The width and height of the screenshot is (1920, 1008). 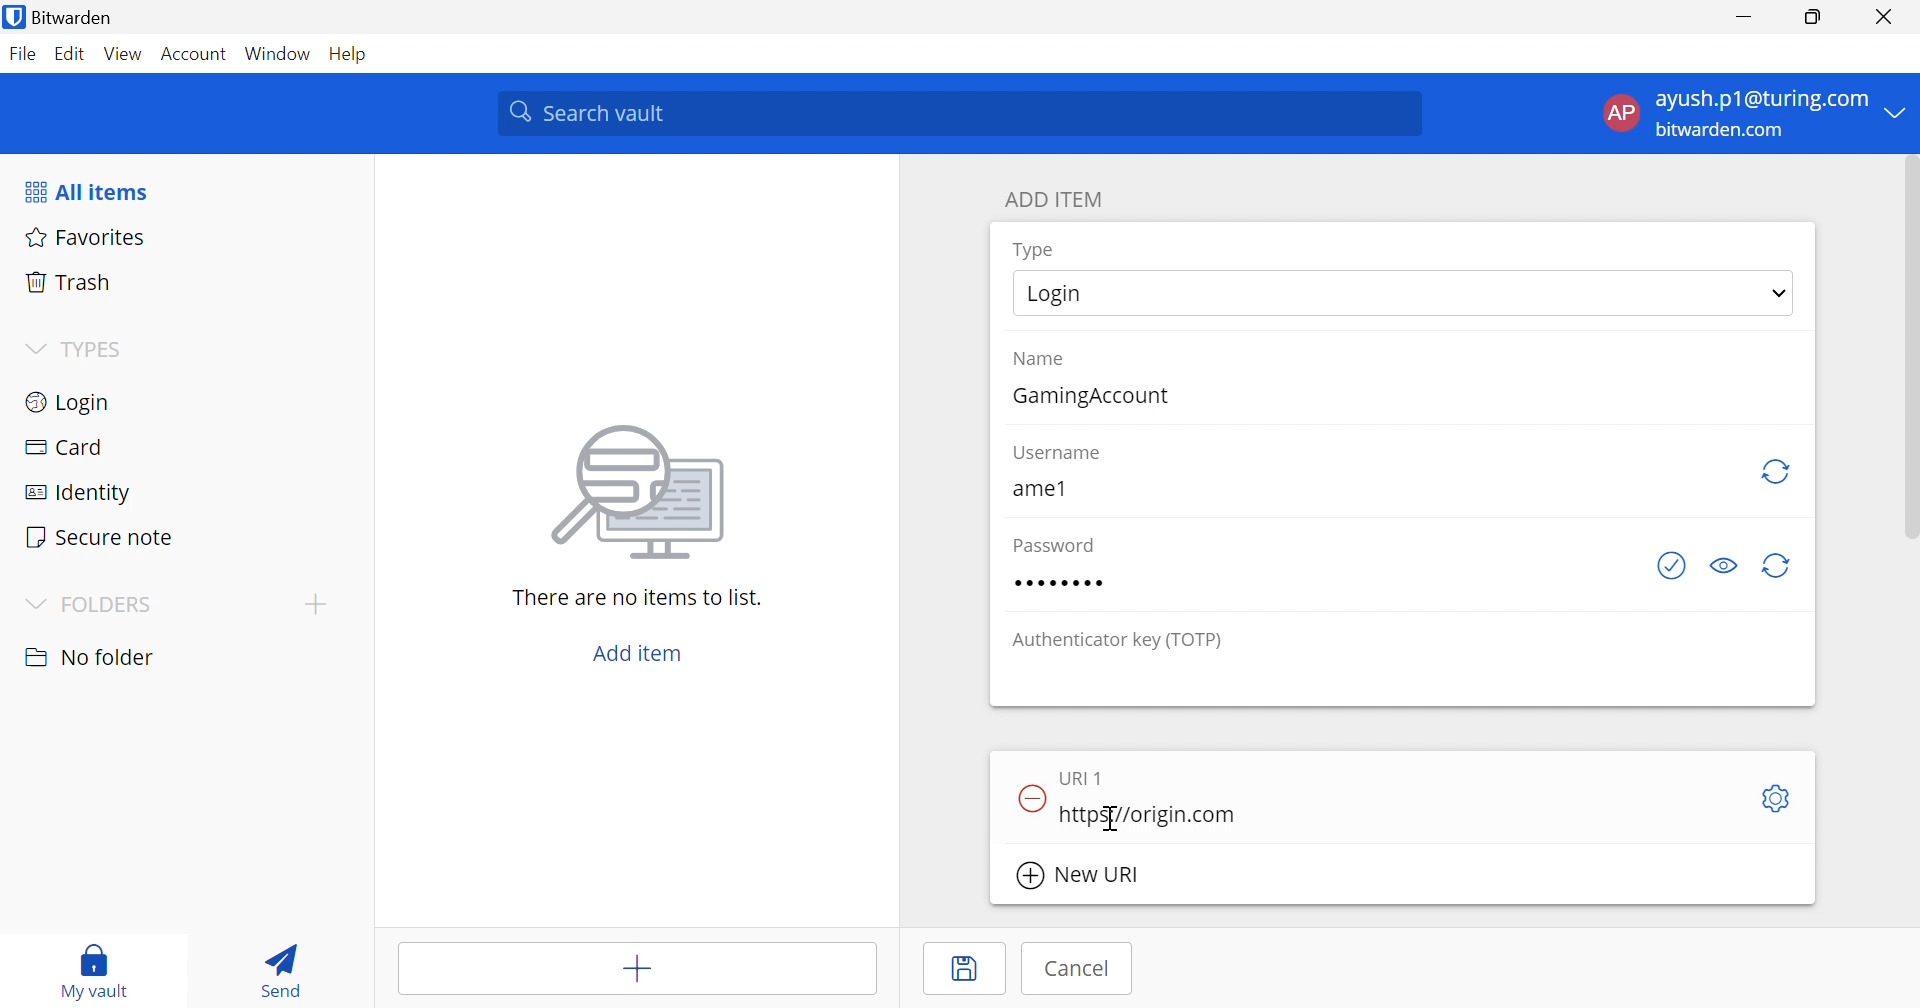 I want to click on Add item, so click(x=632, y=652).